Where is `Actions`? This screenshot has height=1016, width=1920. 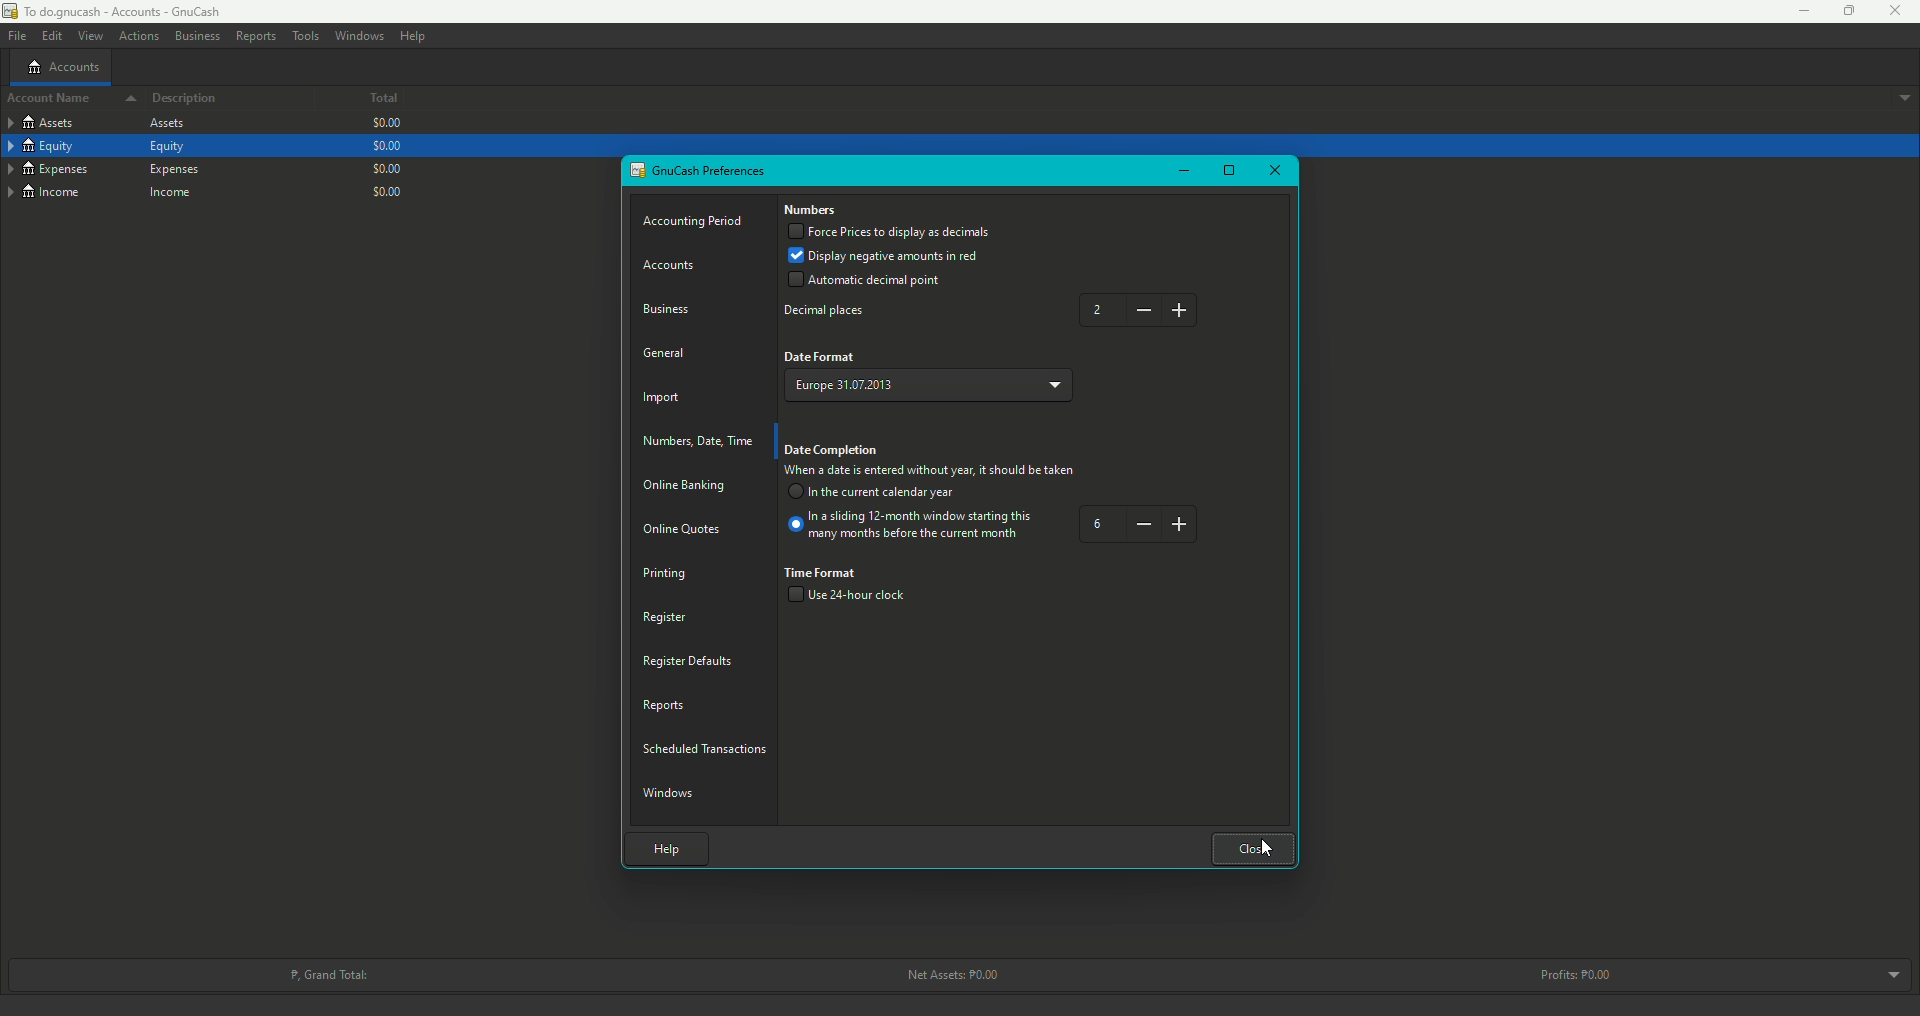 Actions is located at coordinates (138, 37).